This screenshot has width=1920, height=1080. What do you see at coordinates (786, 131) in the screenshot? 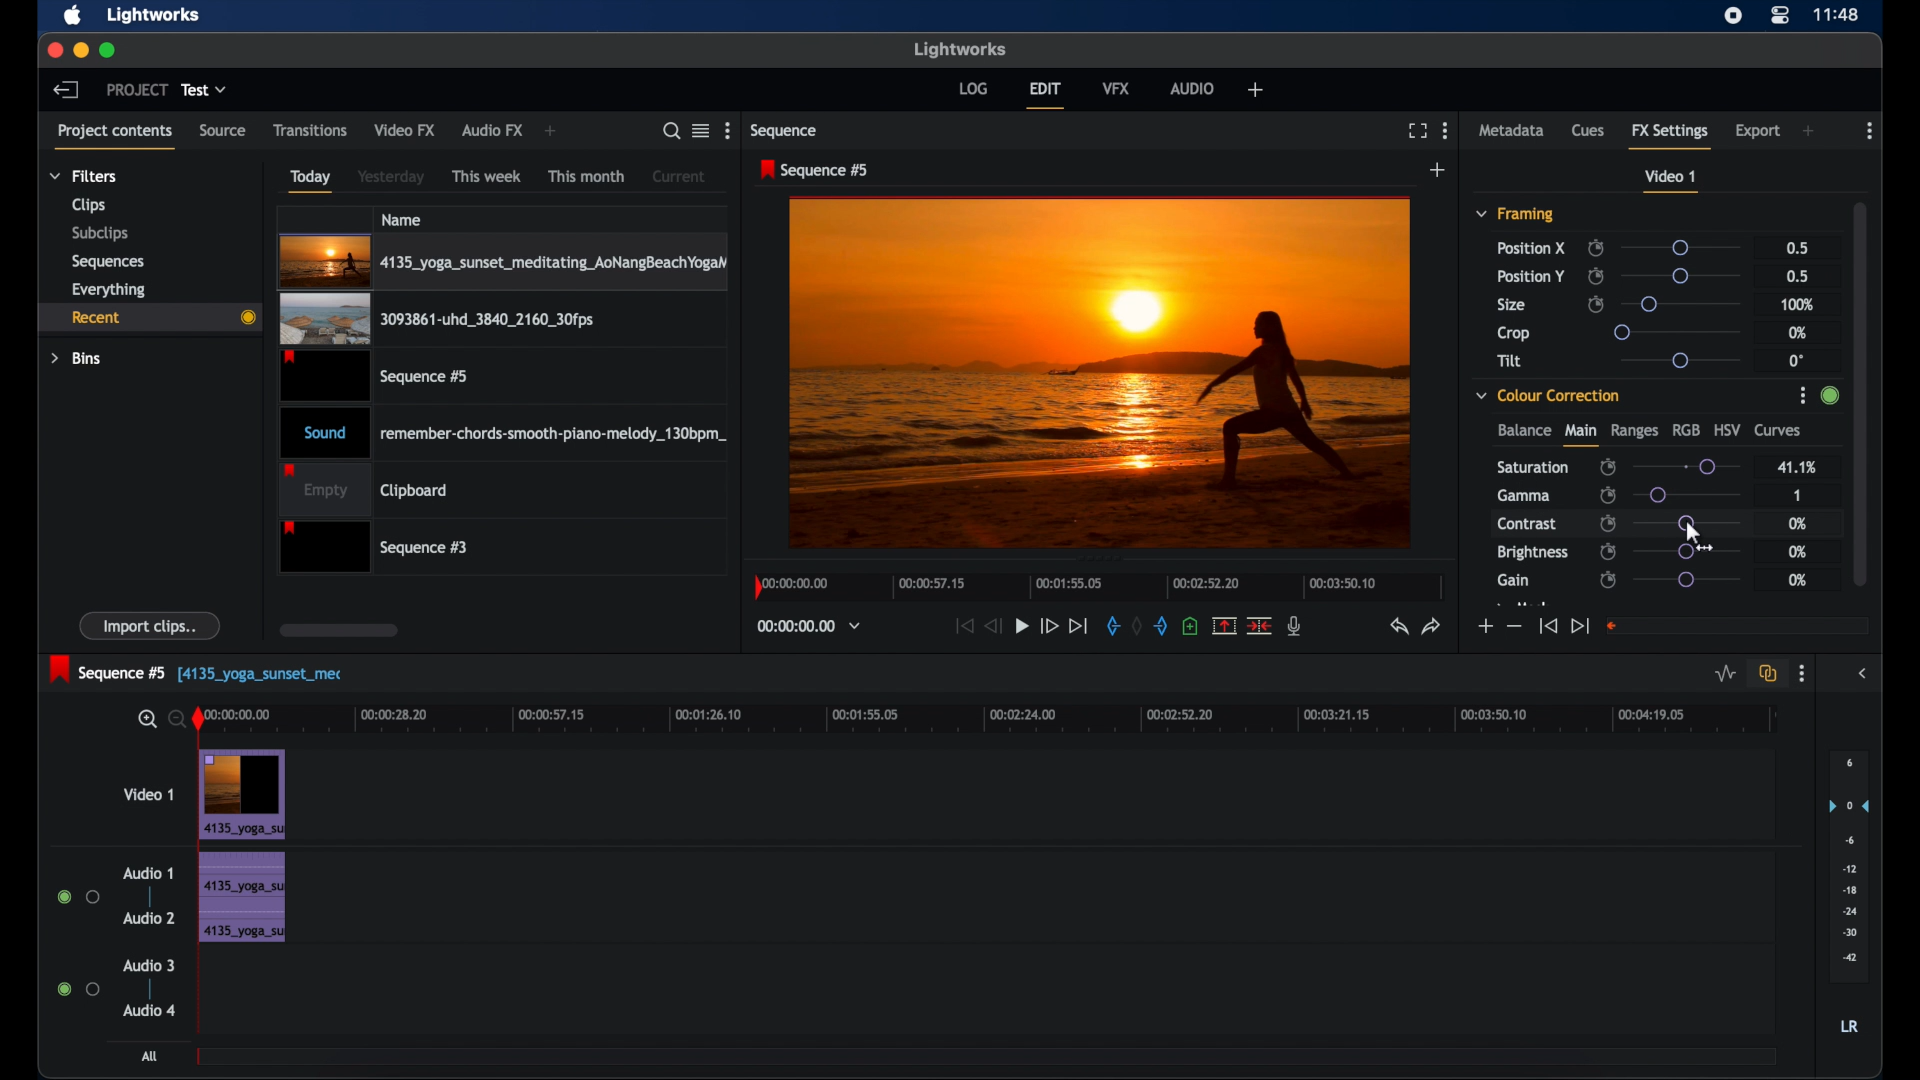
I see `sequence` at bounding box center [786, 131].